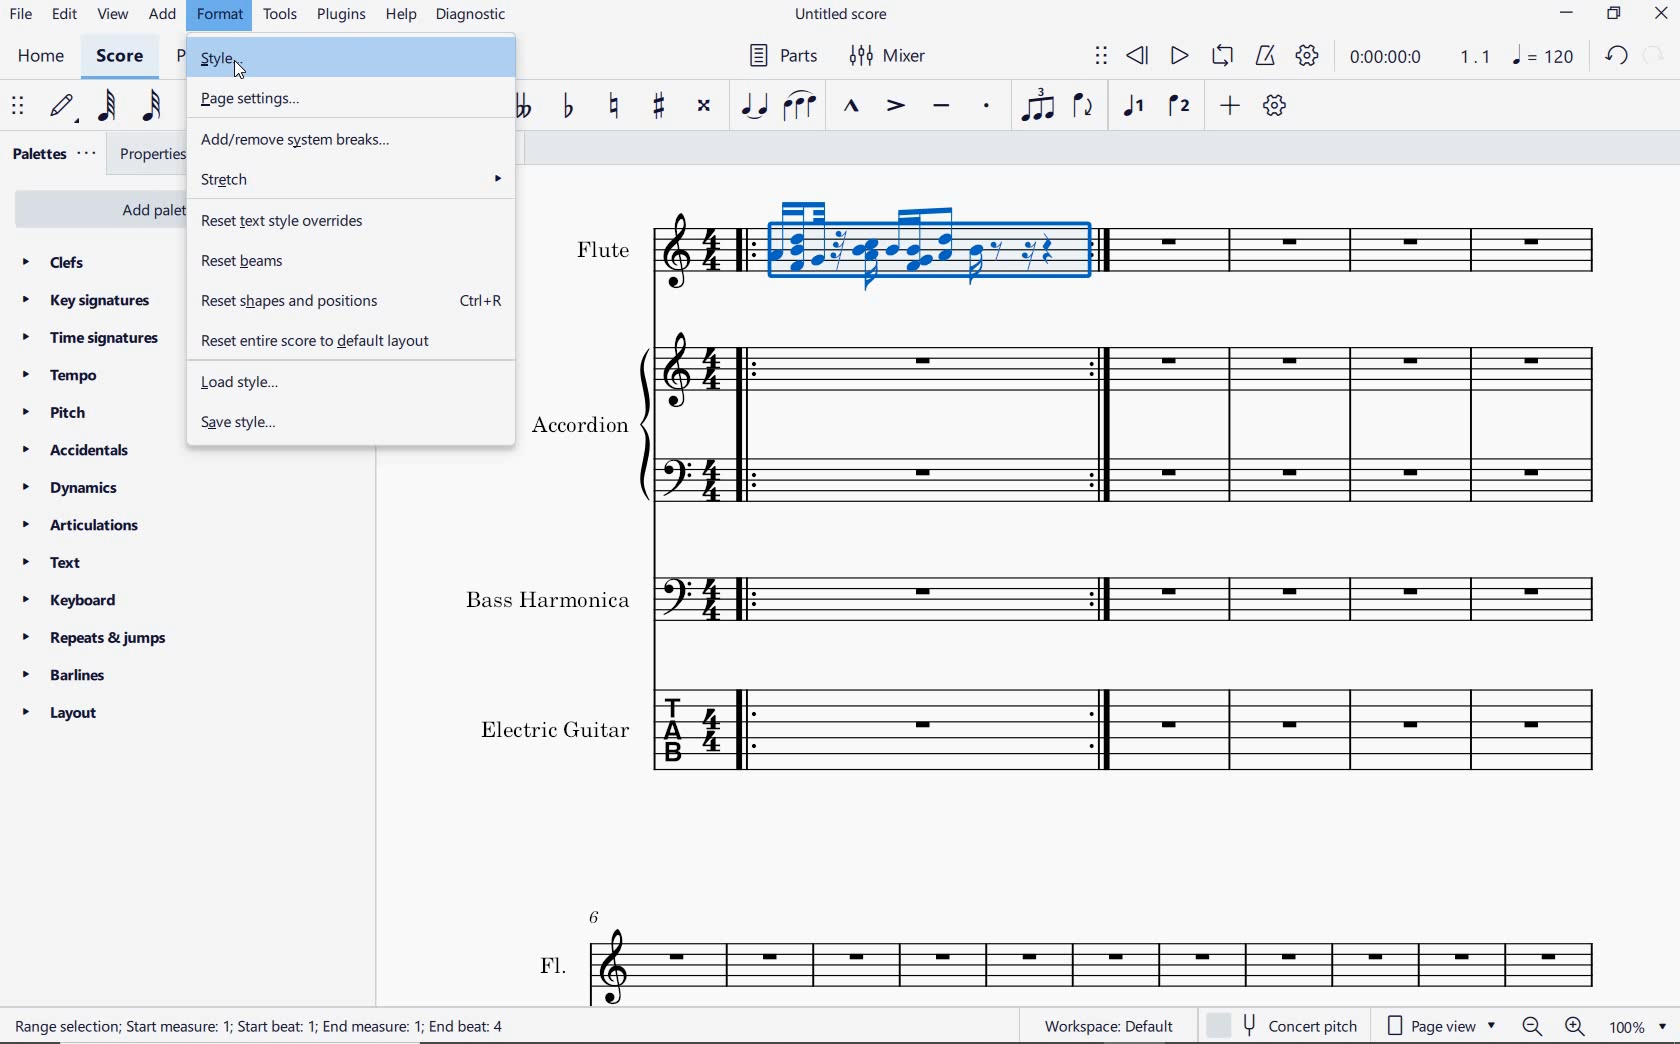  What do you see at coordinates (350, 382) in the screenshot?
I see `load style` at bounding box center [350, 382].